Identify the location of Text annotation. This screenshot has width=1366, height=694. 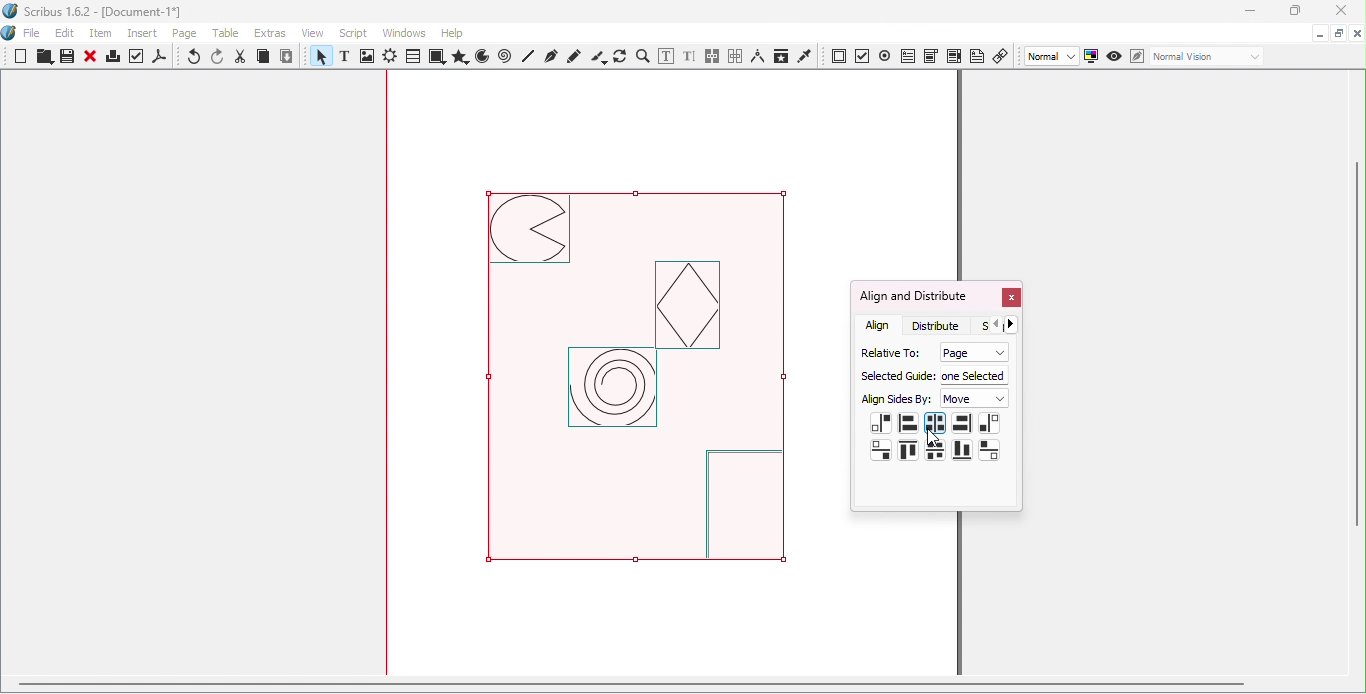
(977, 55).